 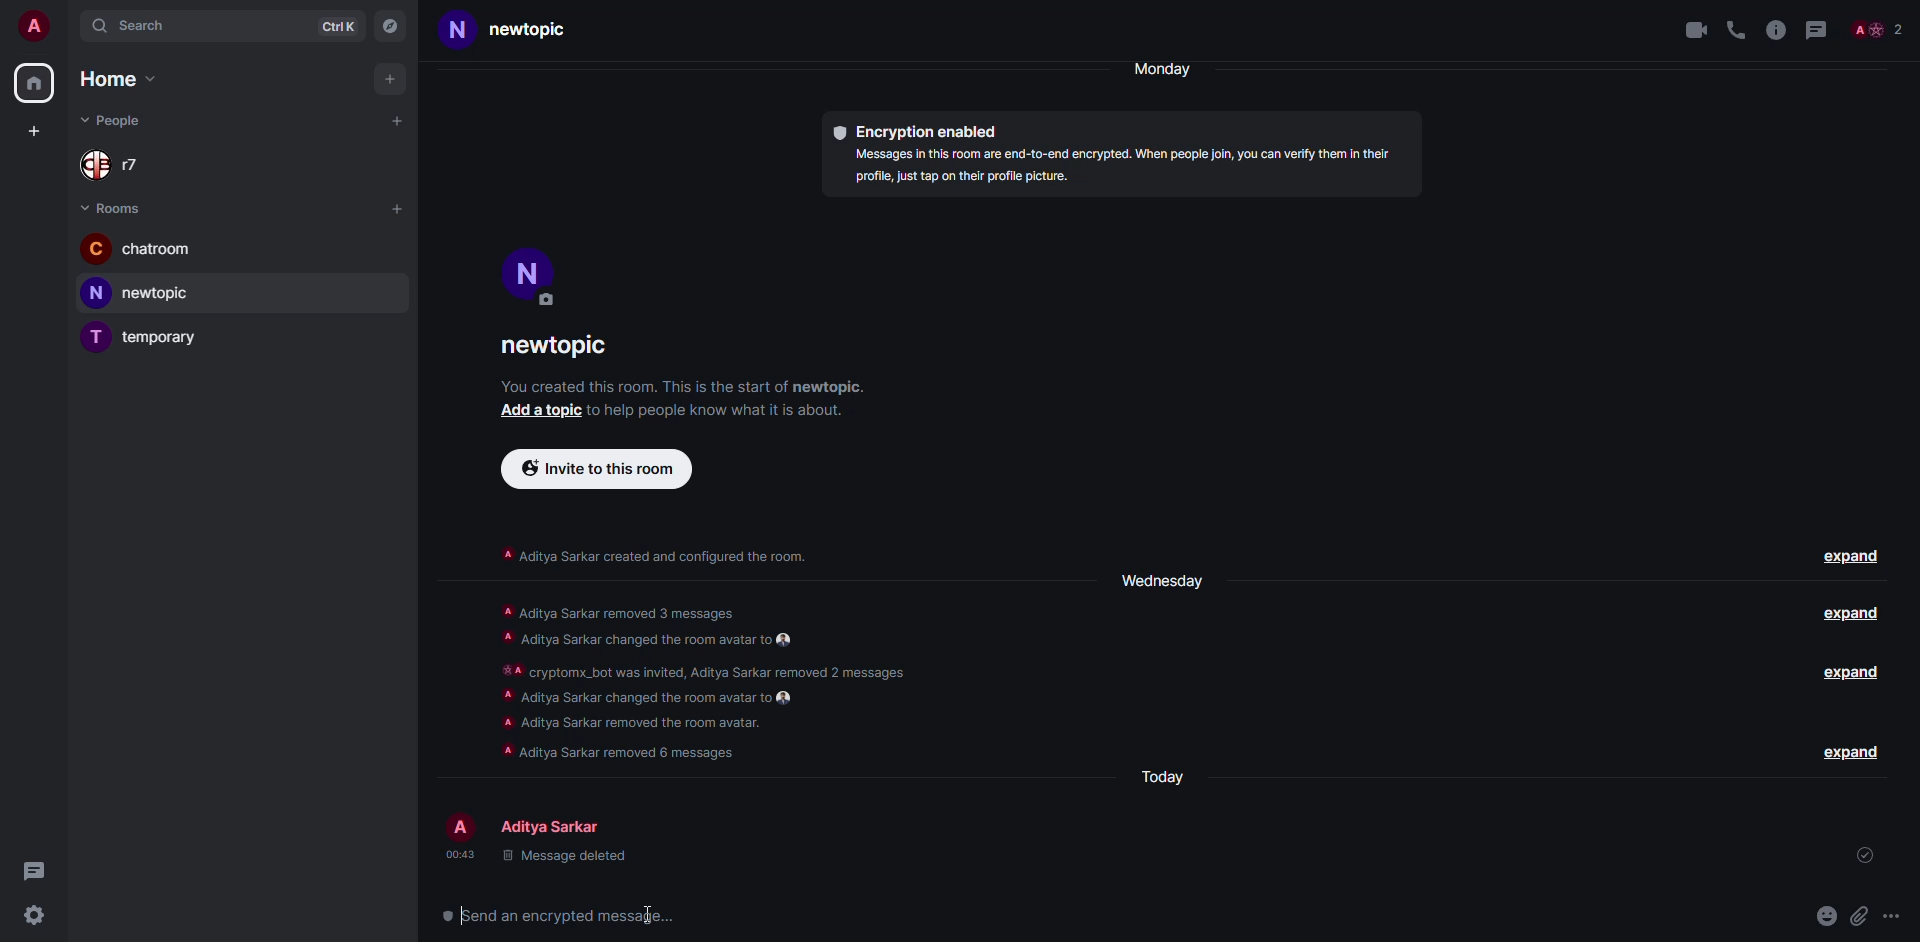 I want to click on people, so click(x=556, y=828).